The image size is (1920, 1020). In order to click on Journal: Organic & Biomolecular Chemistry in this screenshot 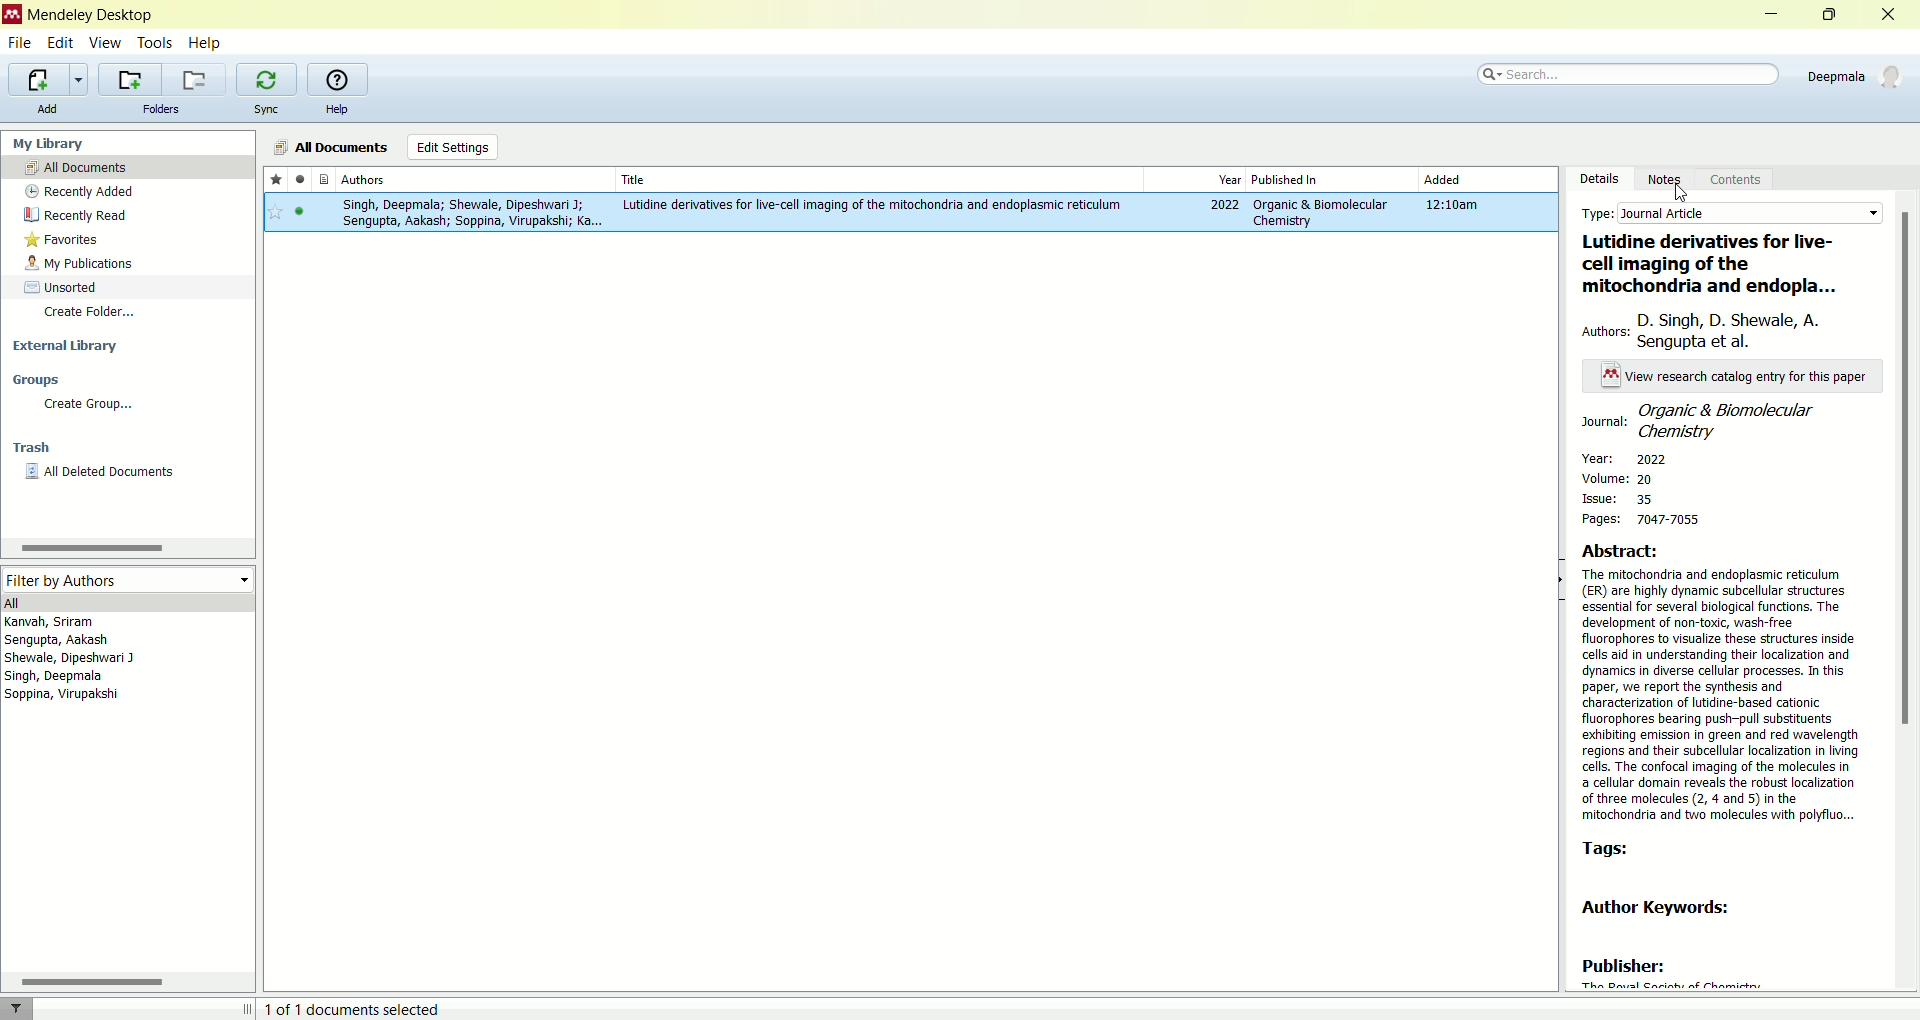, I will do `click(1734, 419)`.